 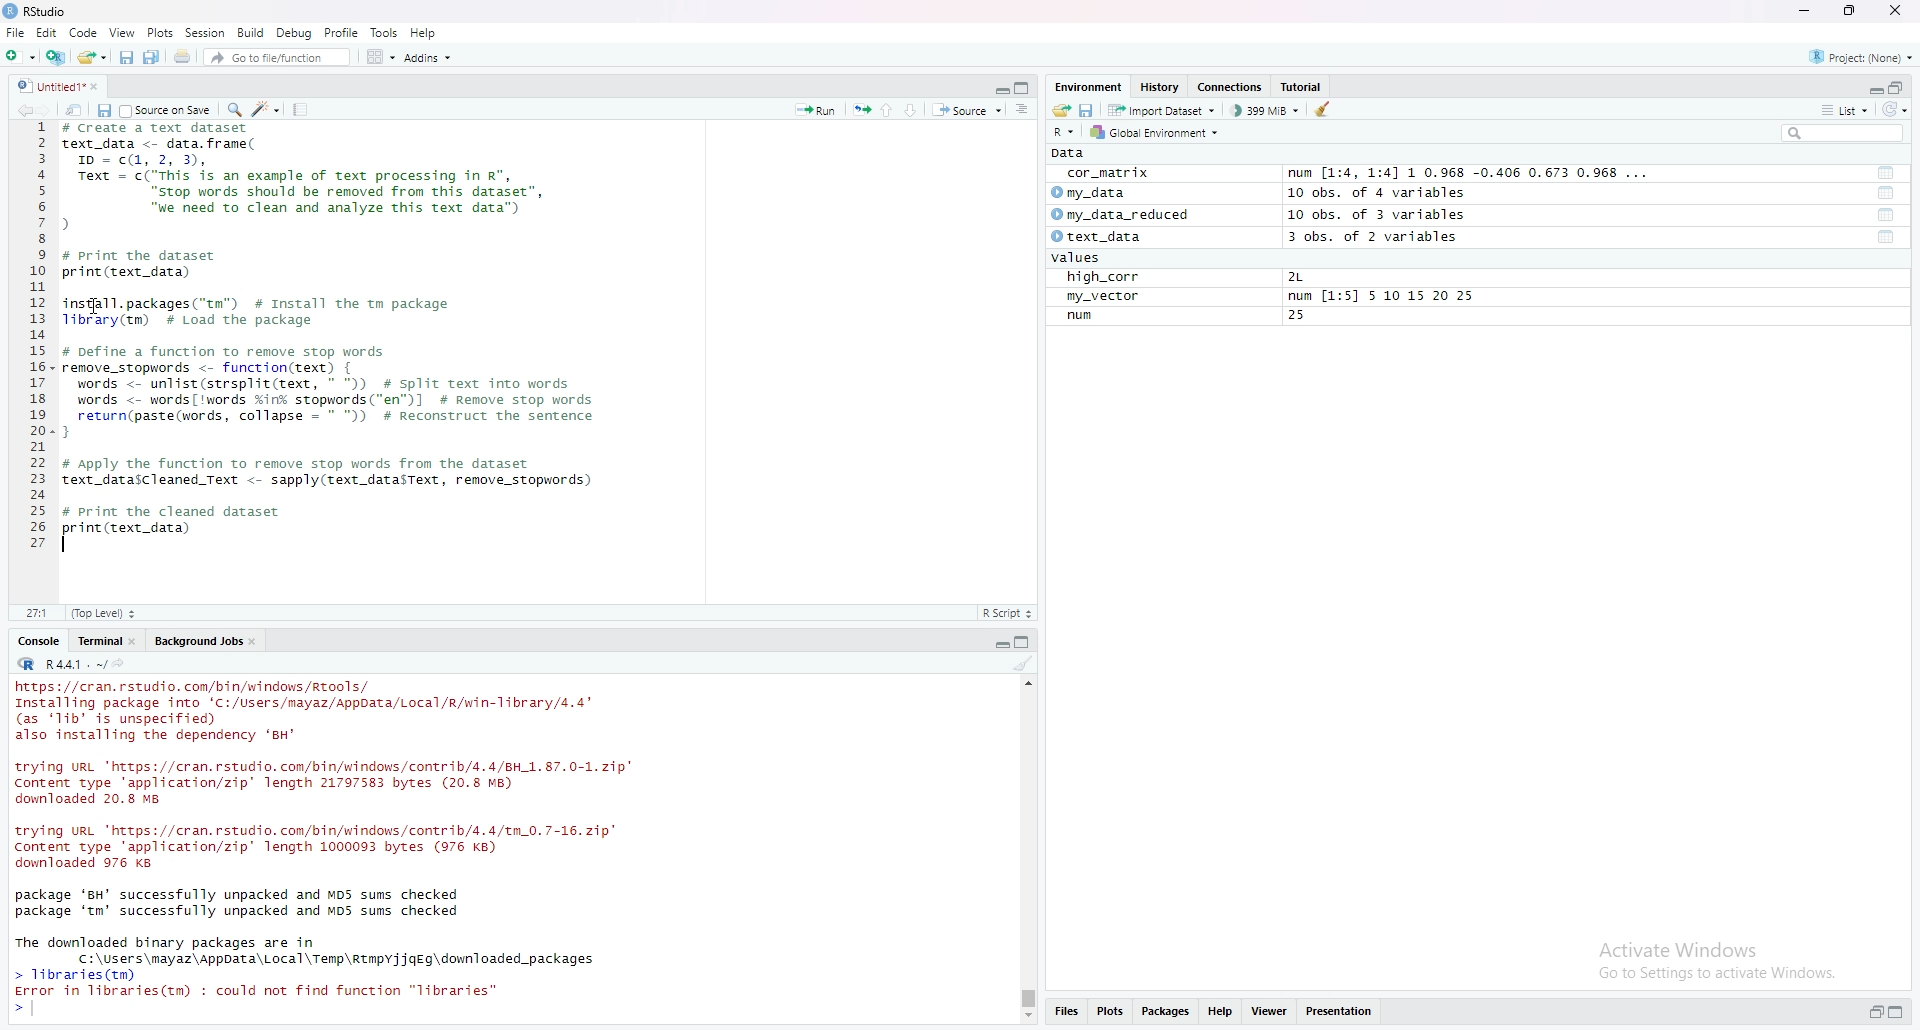 I want to click on 10 obs. of 3 variables, so click(x=1382, y=213).